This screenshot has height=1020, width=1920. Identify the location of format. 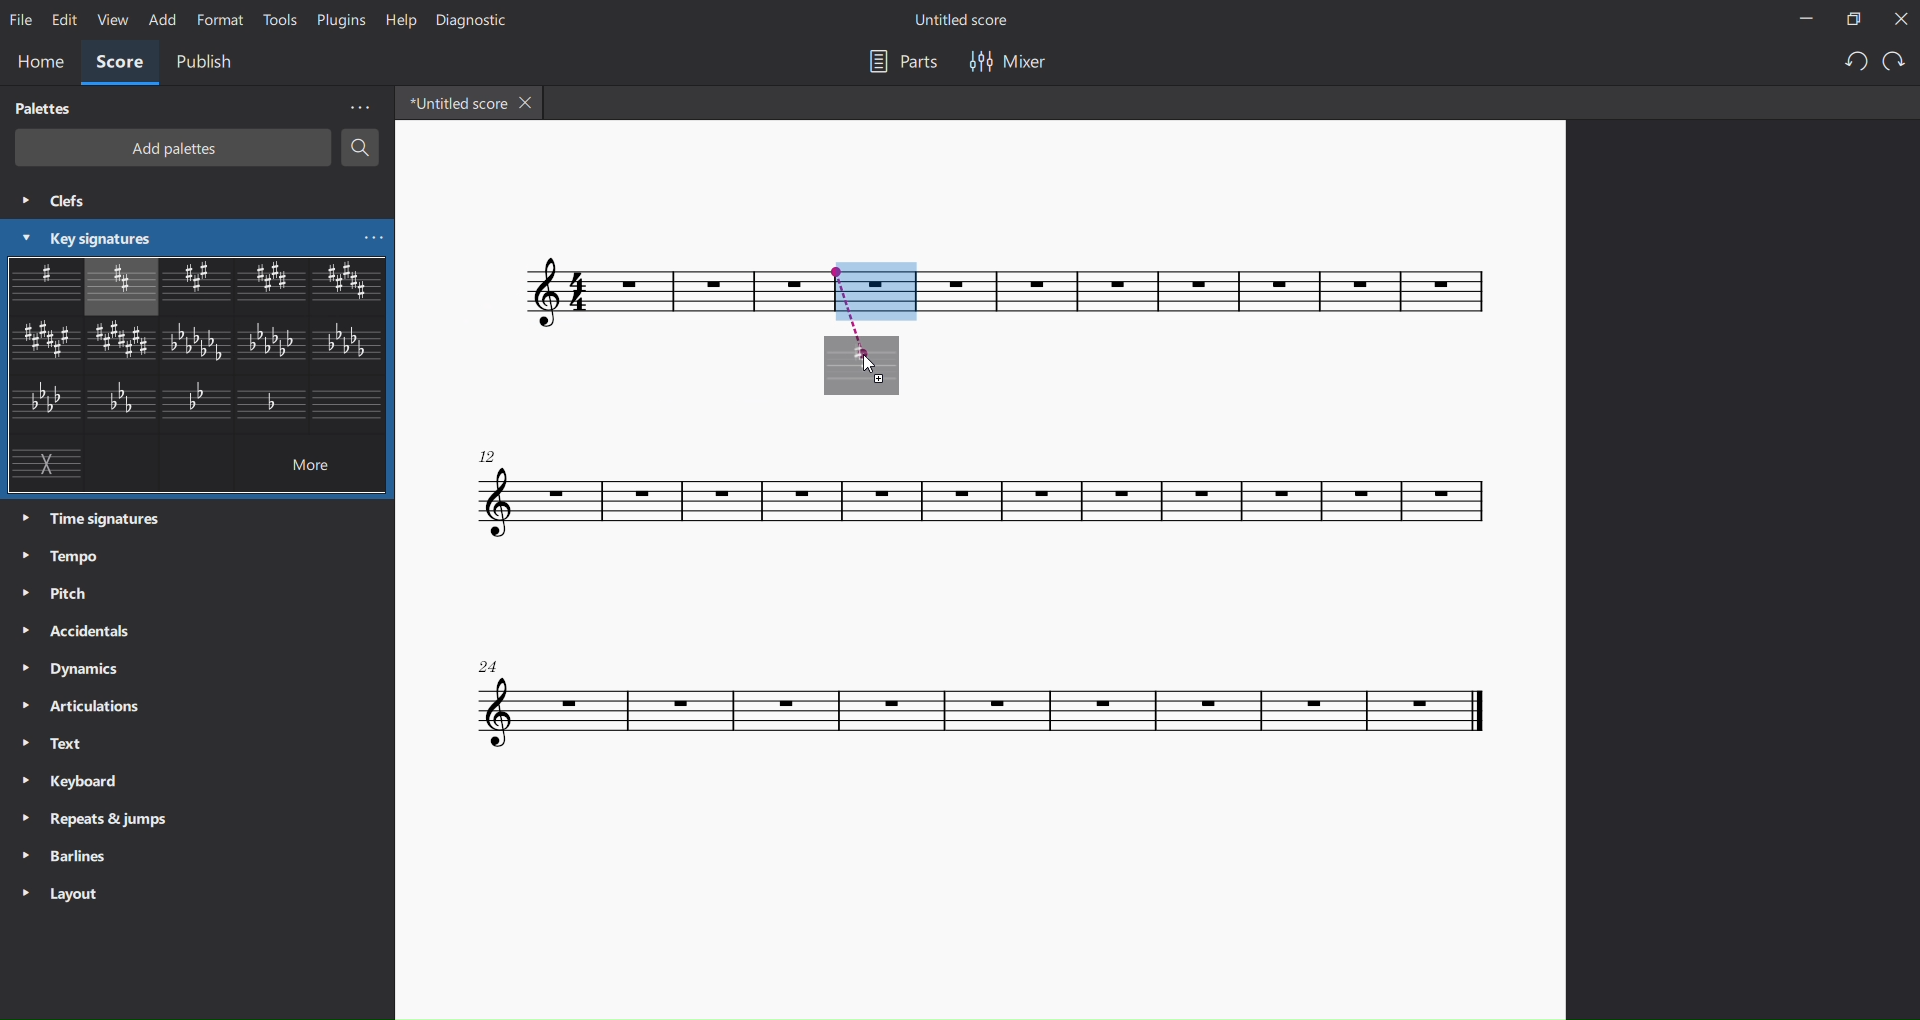
(218, 19).